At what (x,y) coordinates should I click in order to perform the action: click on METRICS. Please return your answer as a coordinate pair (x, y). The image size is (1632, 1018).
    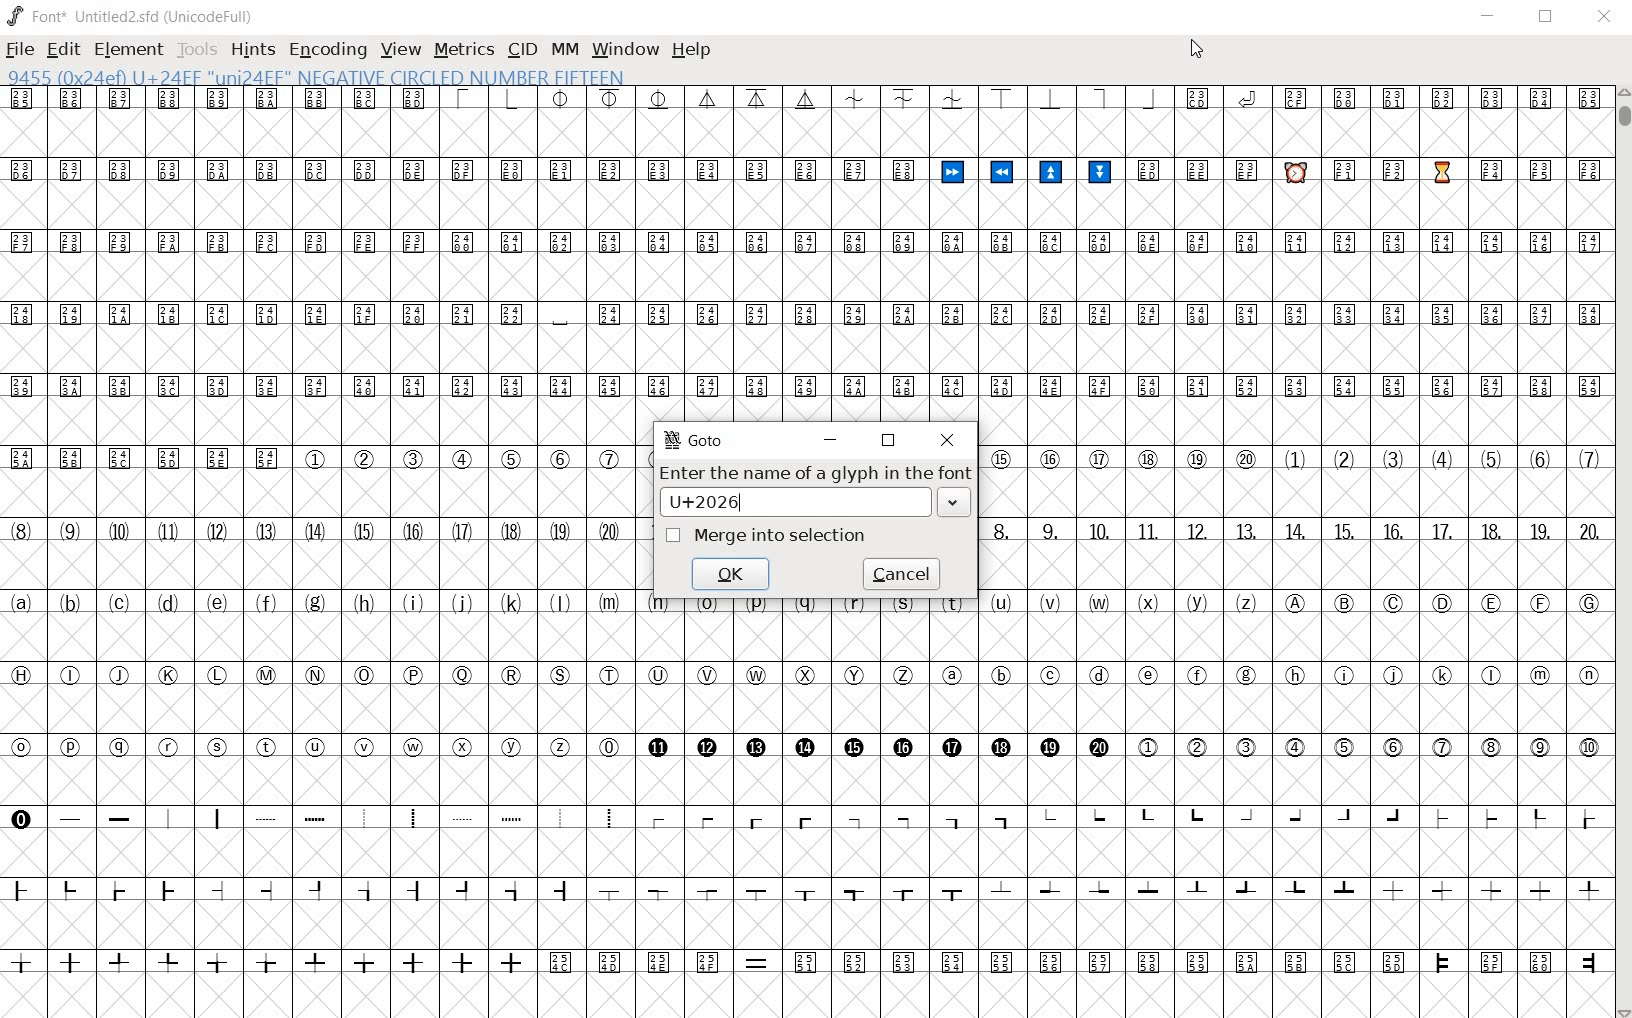
    Looking at the image, I should click on (464, 49).